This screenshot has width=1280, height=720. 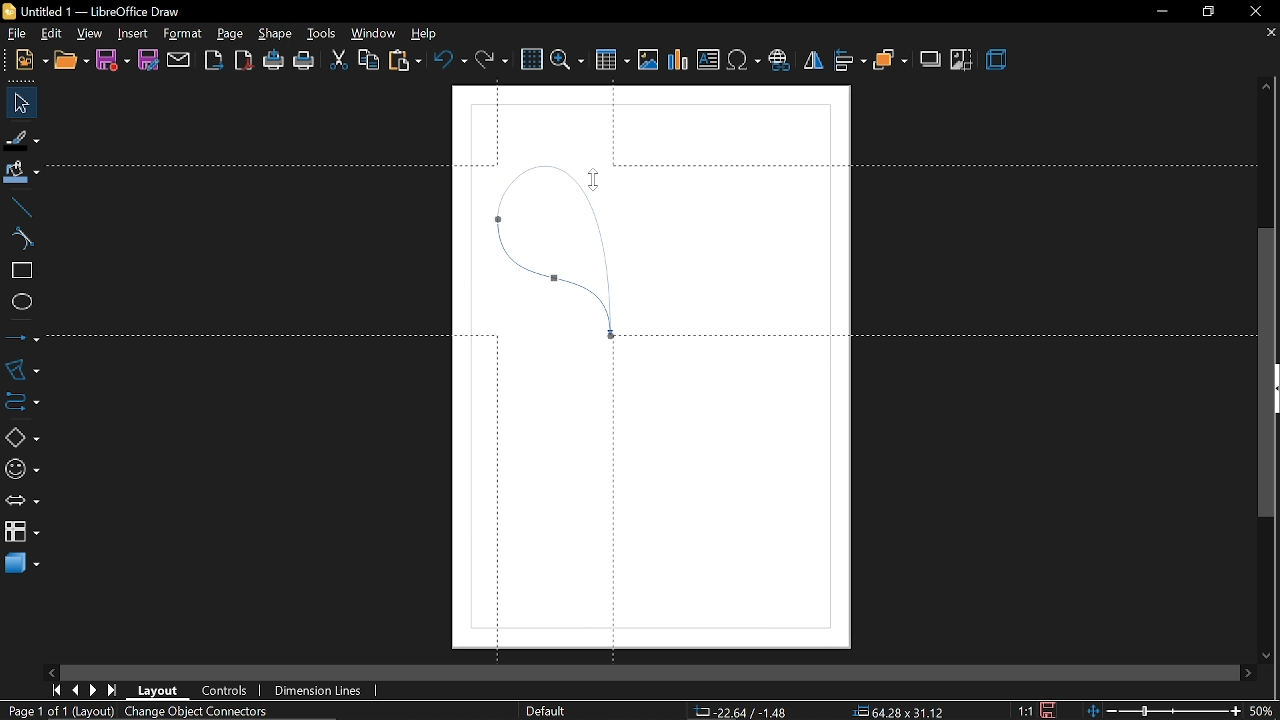 I want to click on go to last page, so click(x=114, y=690).